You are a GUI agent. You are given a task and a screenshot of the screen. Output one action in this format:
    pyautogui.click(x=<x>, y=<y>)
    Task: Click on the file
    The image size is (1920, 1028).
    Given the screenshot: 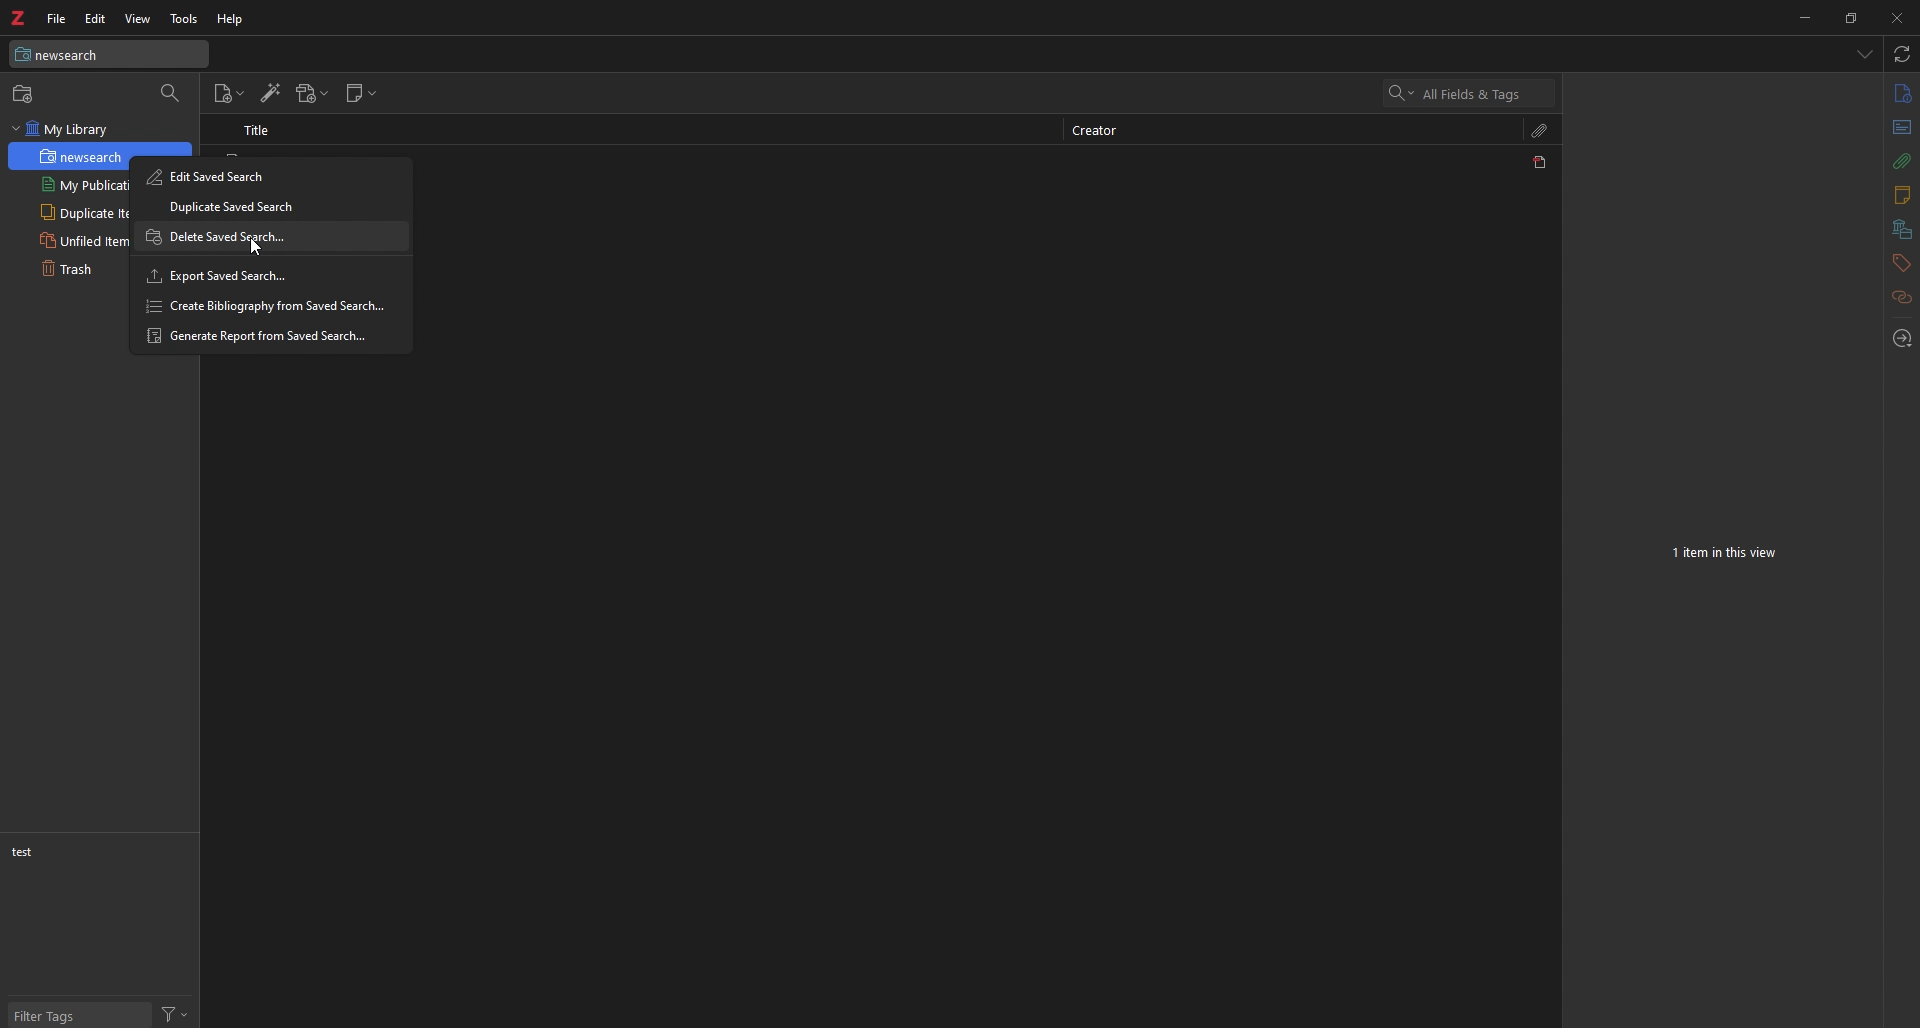 What is the action you would take?
    pyautogui.click(x=56, y=19)
    